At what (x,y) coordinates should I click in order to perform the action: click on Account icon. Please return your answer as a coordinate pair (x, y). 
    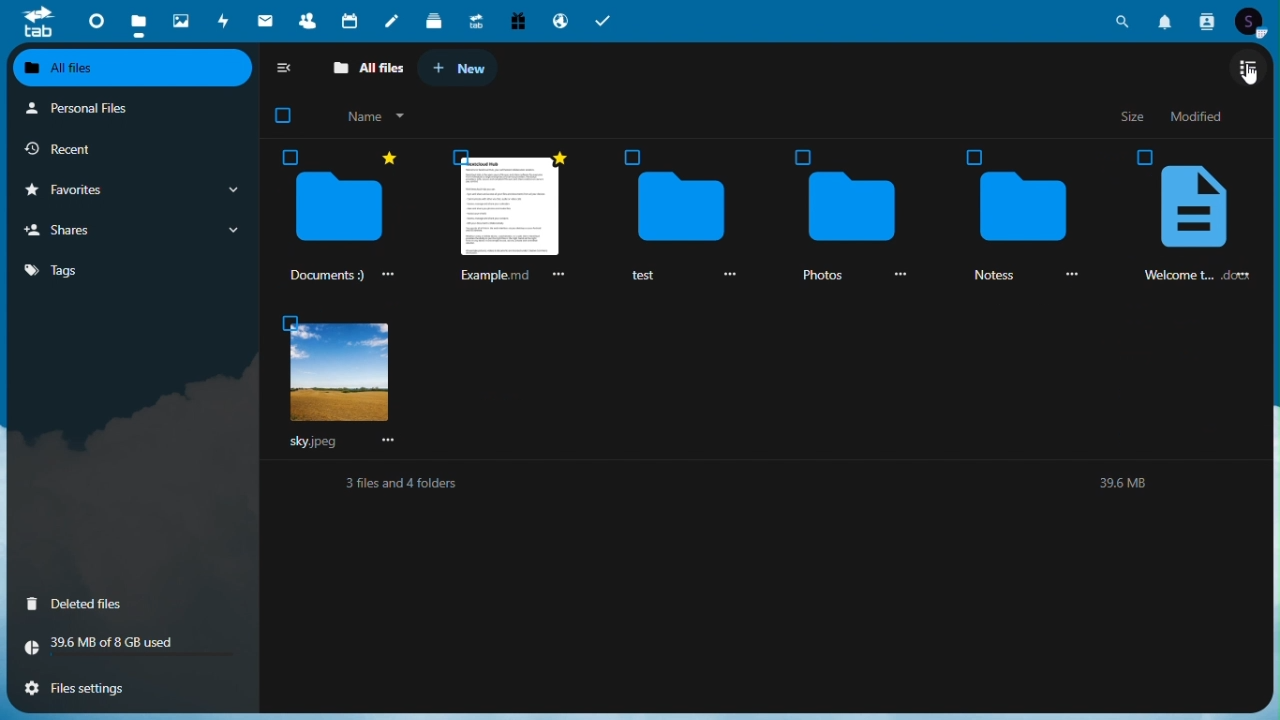
    Looking at the image, I should click on (1251, 22).